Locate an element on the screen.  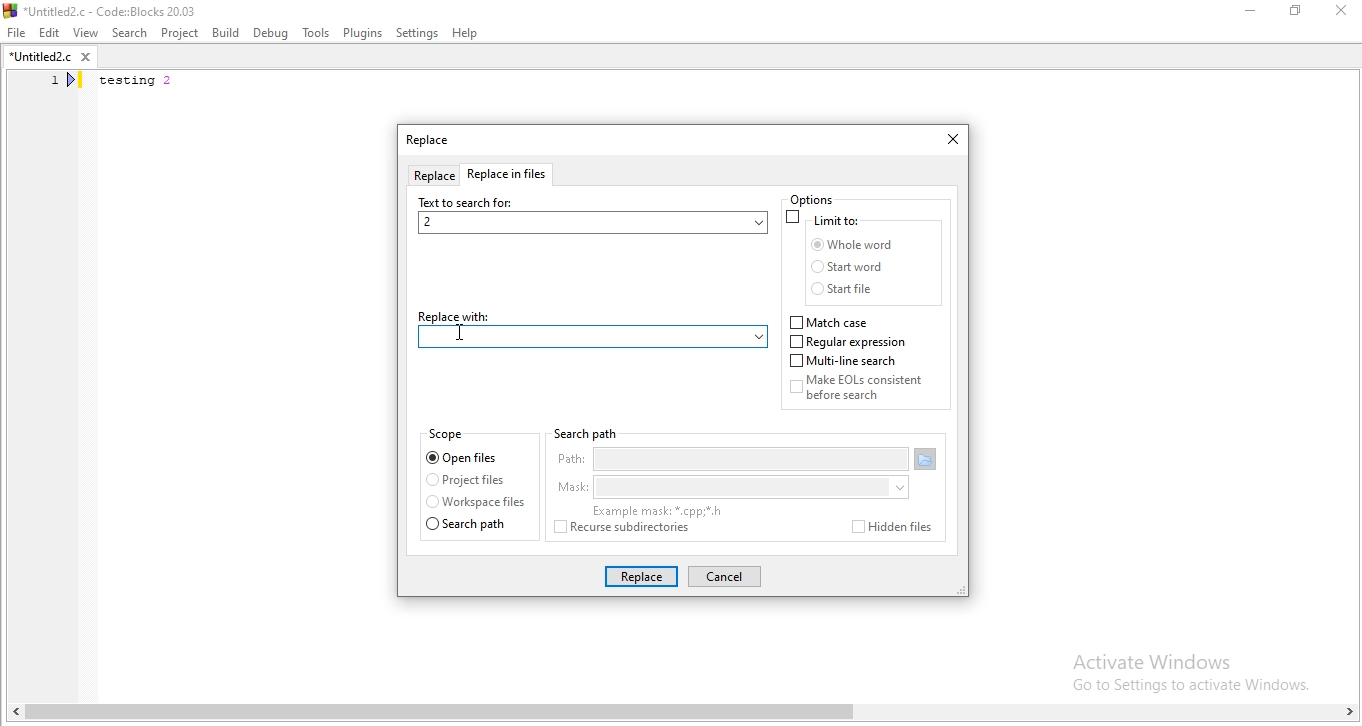
Plugins  is located at coordinates (361, 34).